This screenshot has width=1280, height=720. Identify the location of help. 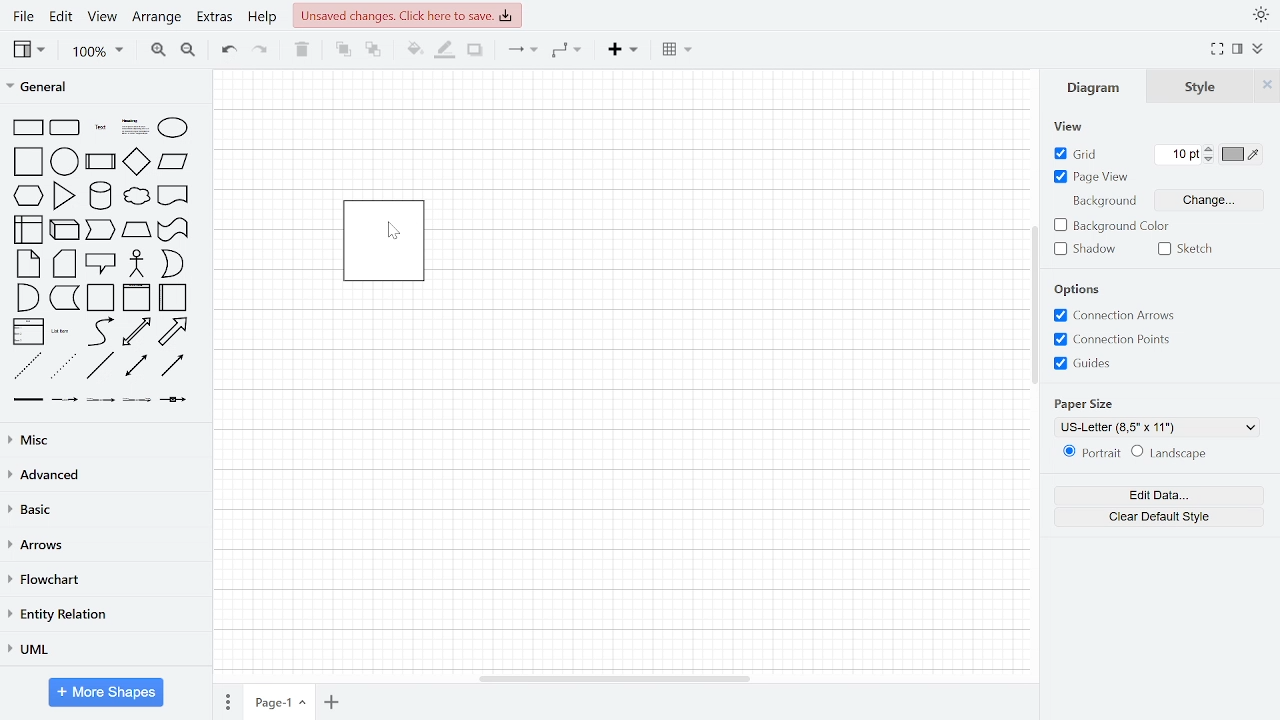
(262, 19).